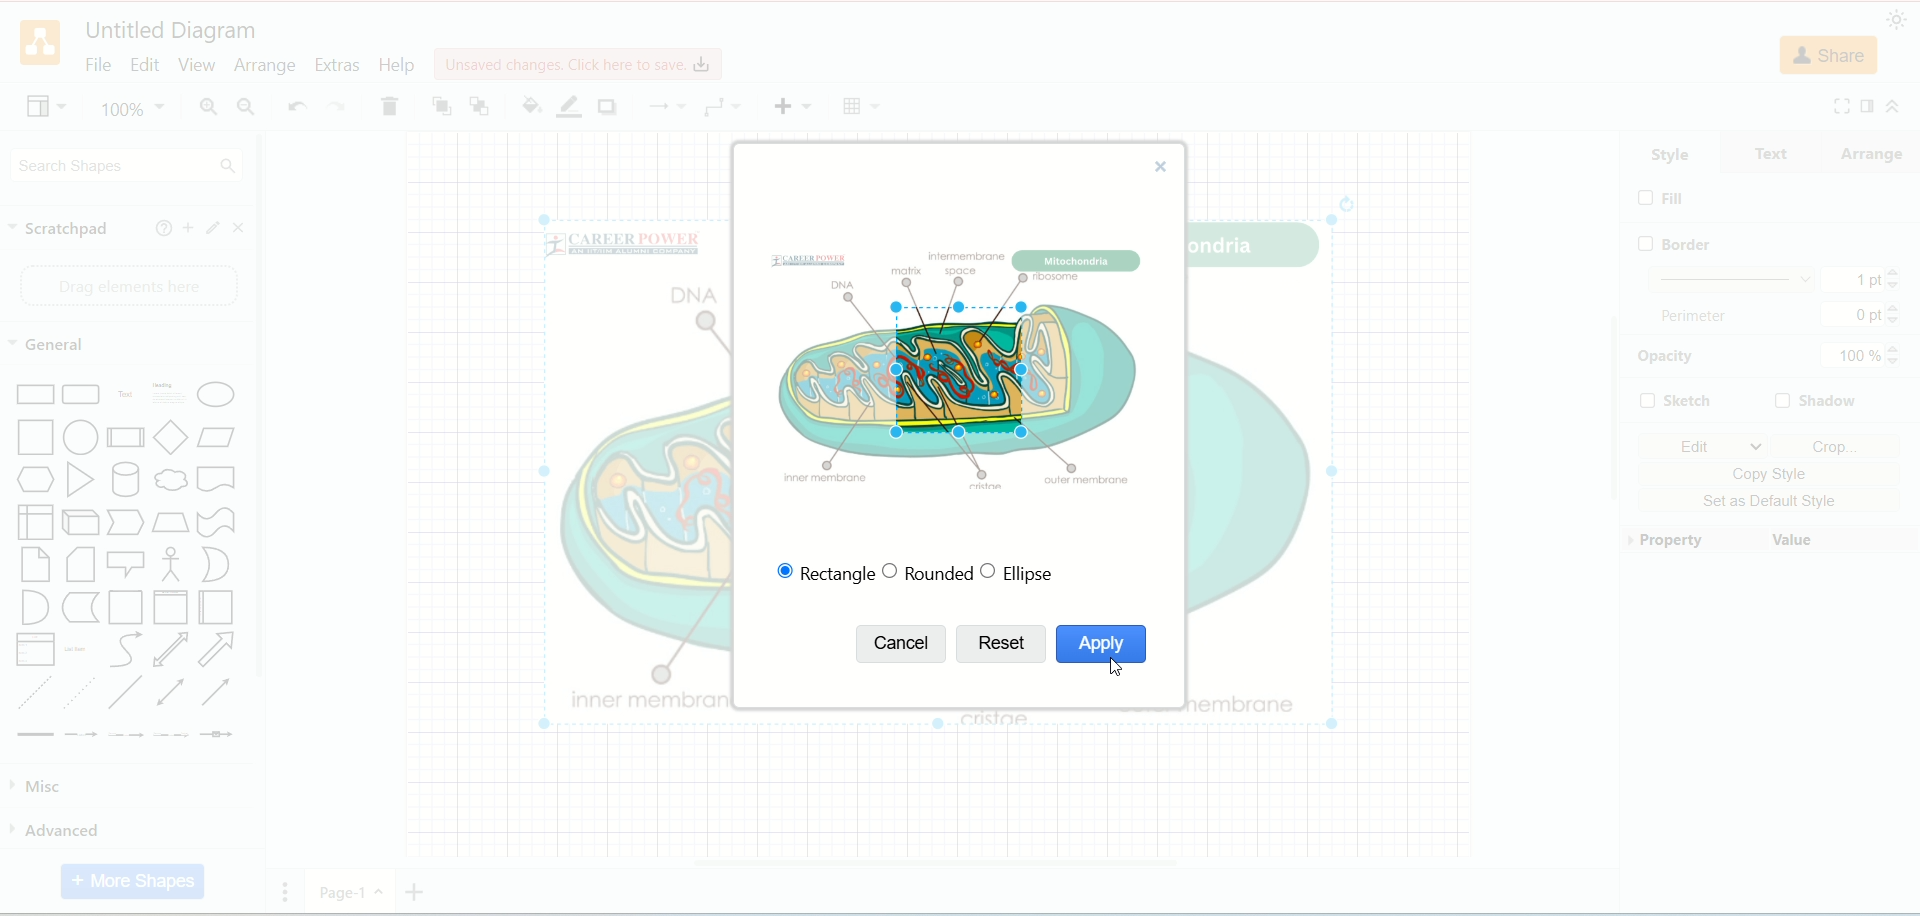 This screenshot has height=916, width=1920. I want to click on Table, so click(857, 107).